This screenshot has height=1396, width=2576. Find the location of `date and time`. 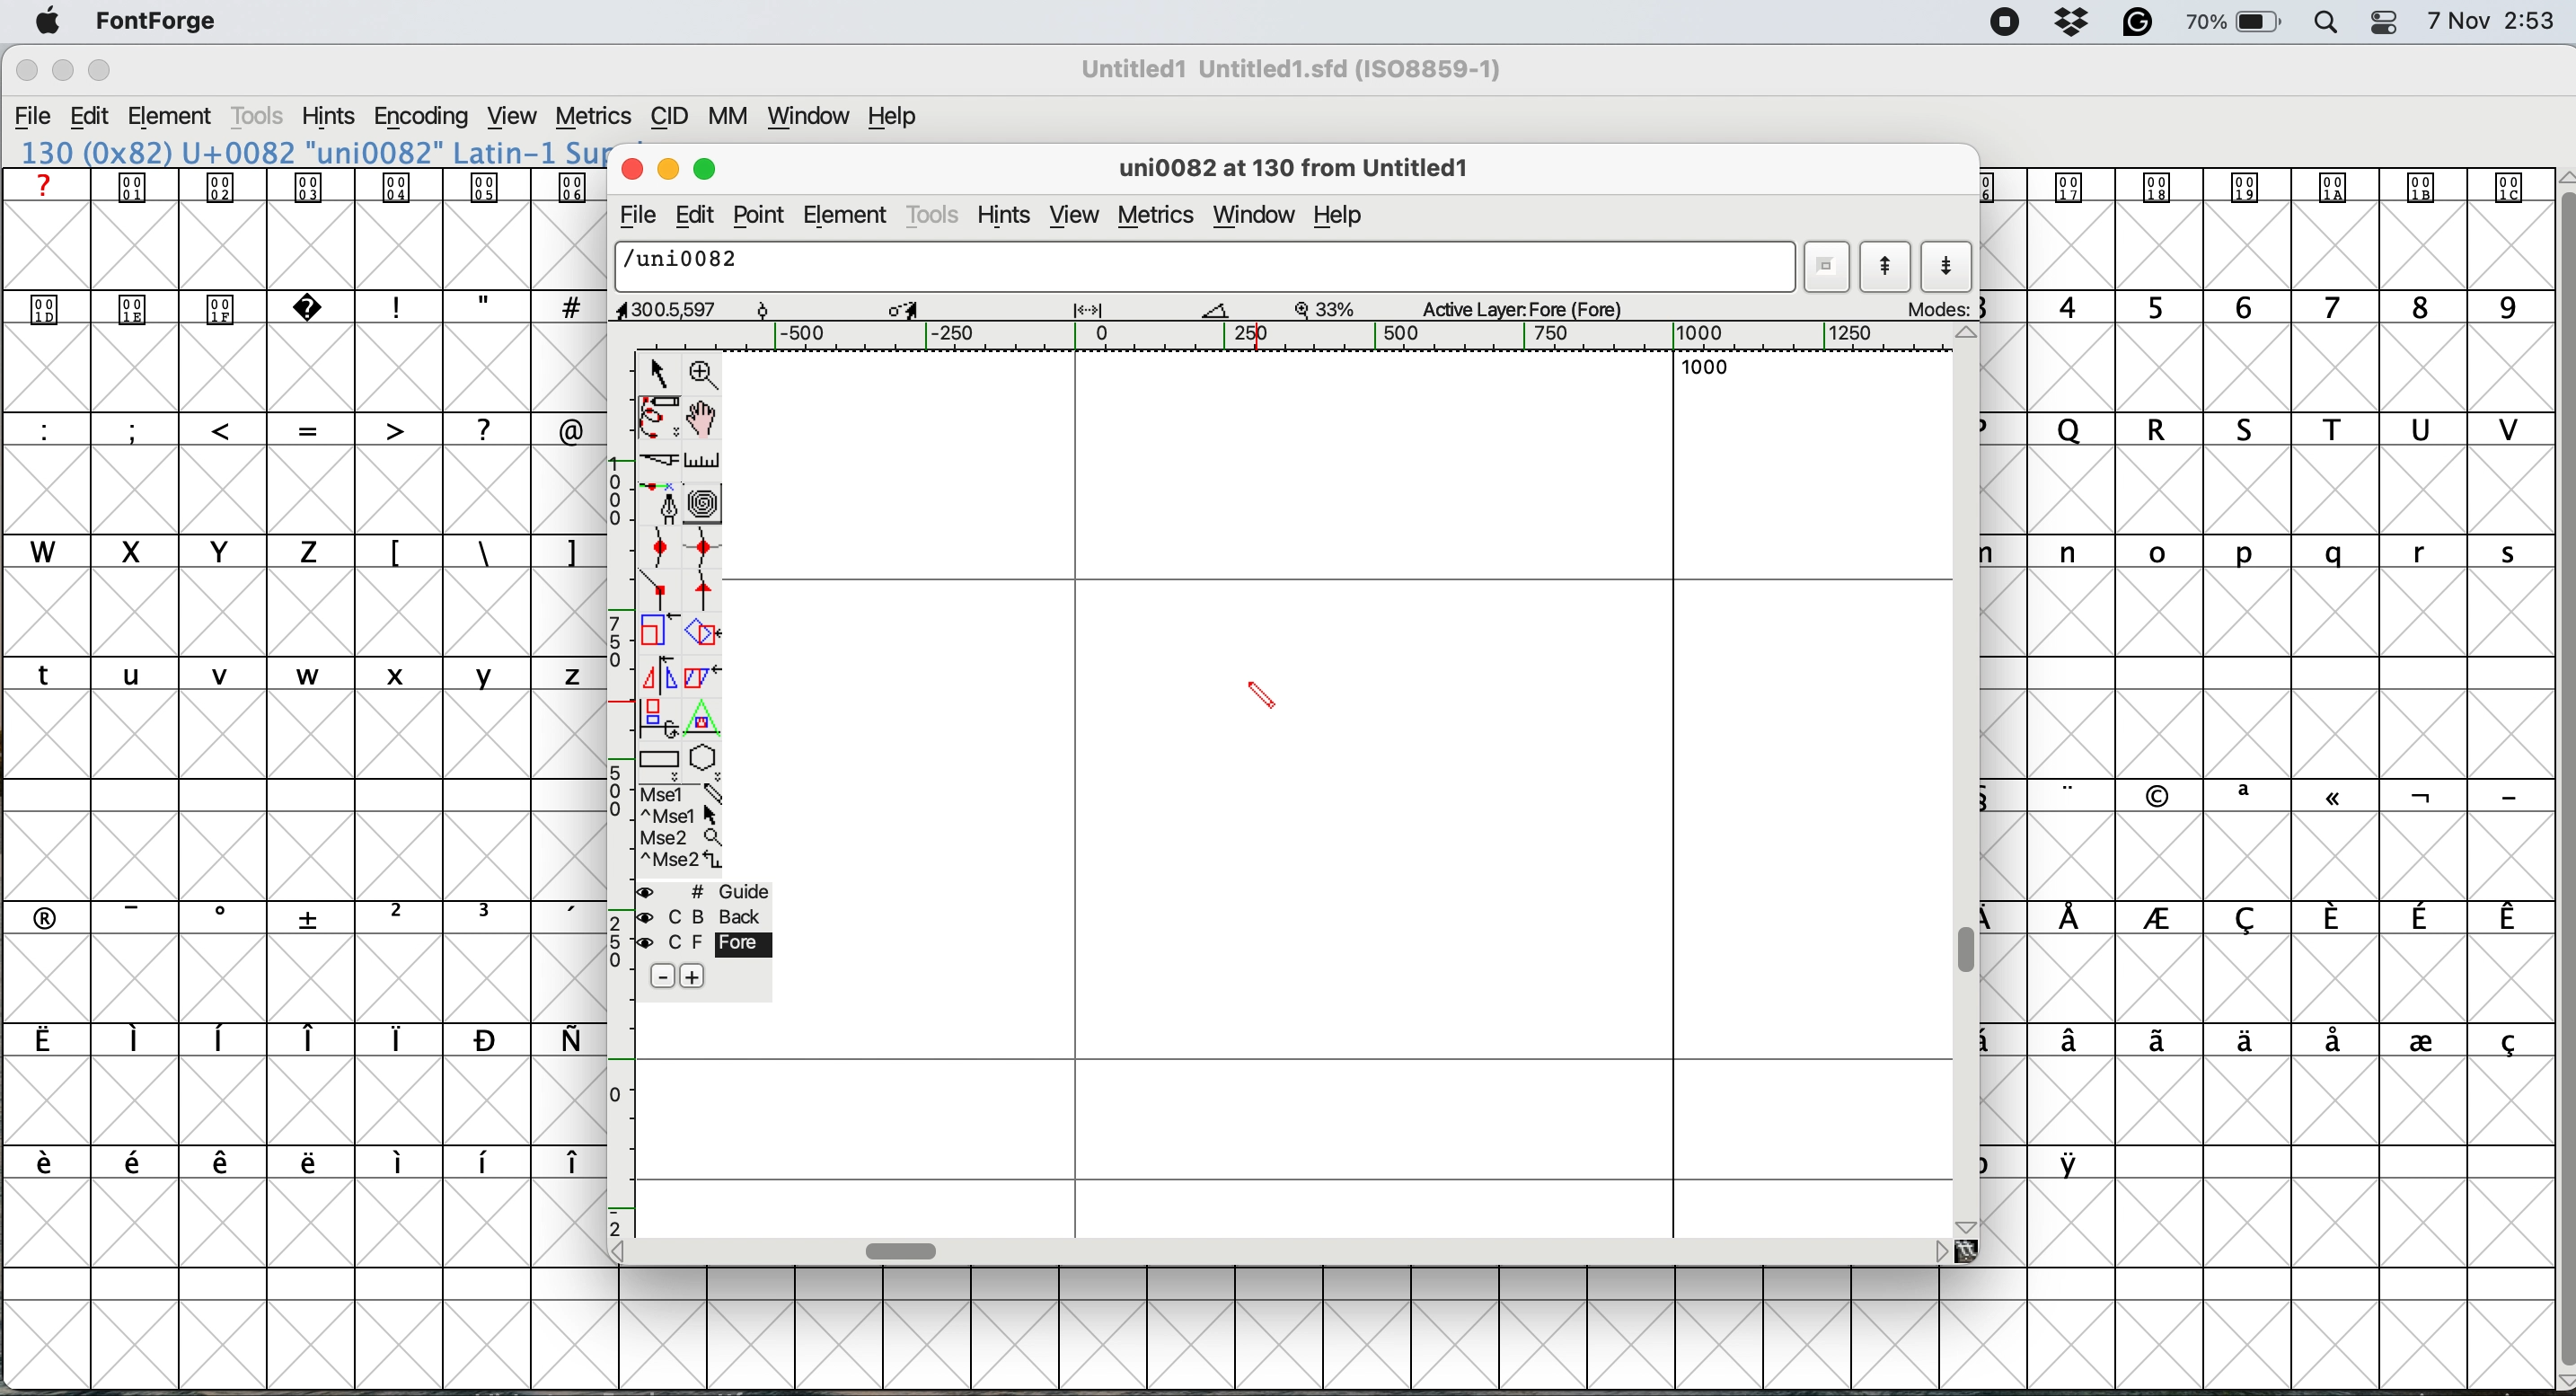

date and time is located at coordinates (2492, 22).